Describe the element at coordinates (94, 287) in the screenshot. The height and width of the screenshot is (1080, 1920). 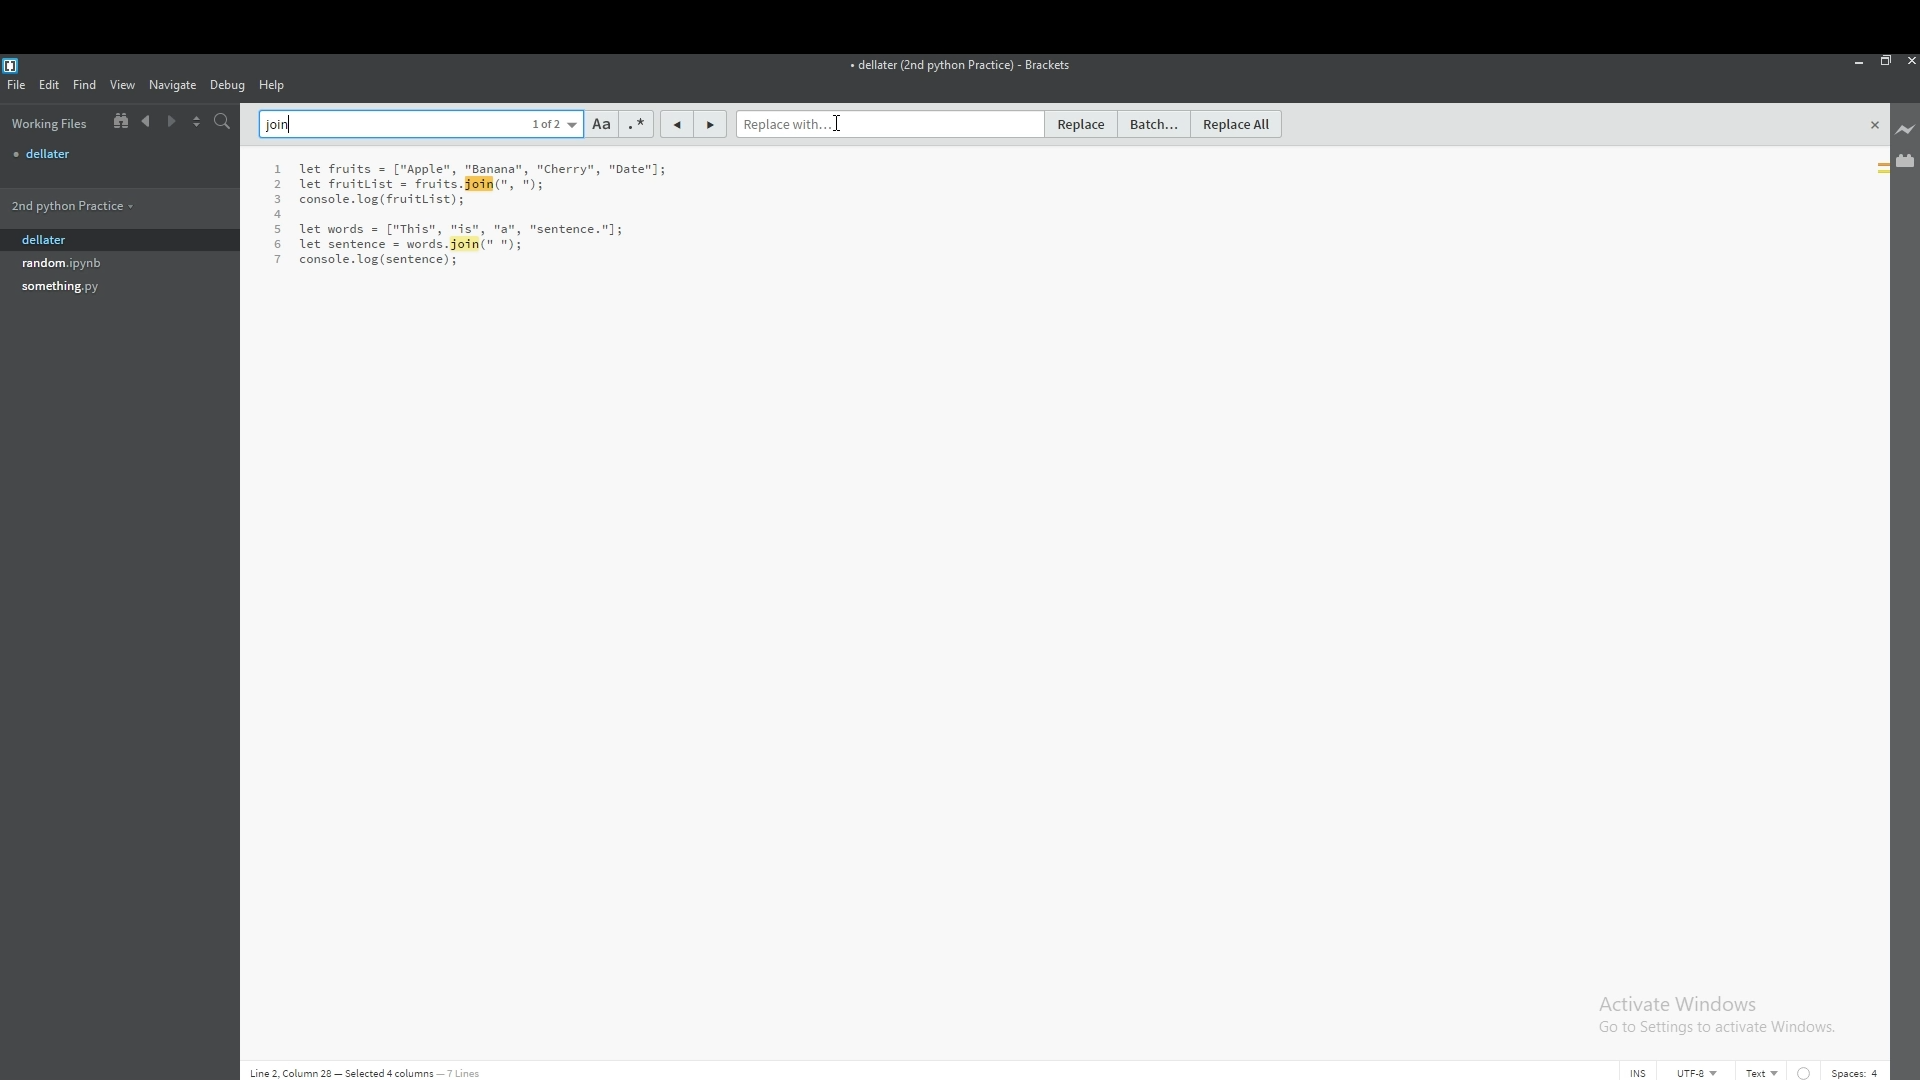
I see `file` at that location.